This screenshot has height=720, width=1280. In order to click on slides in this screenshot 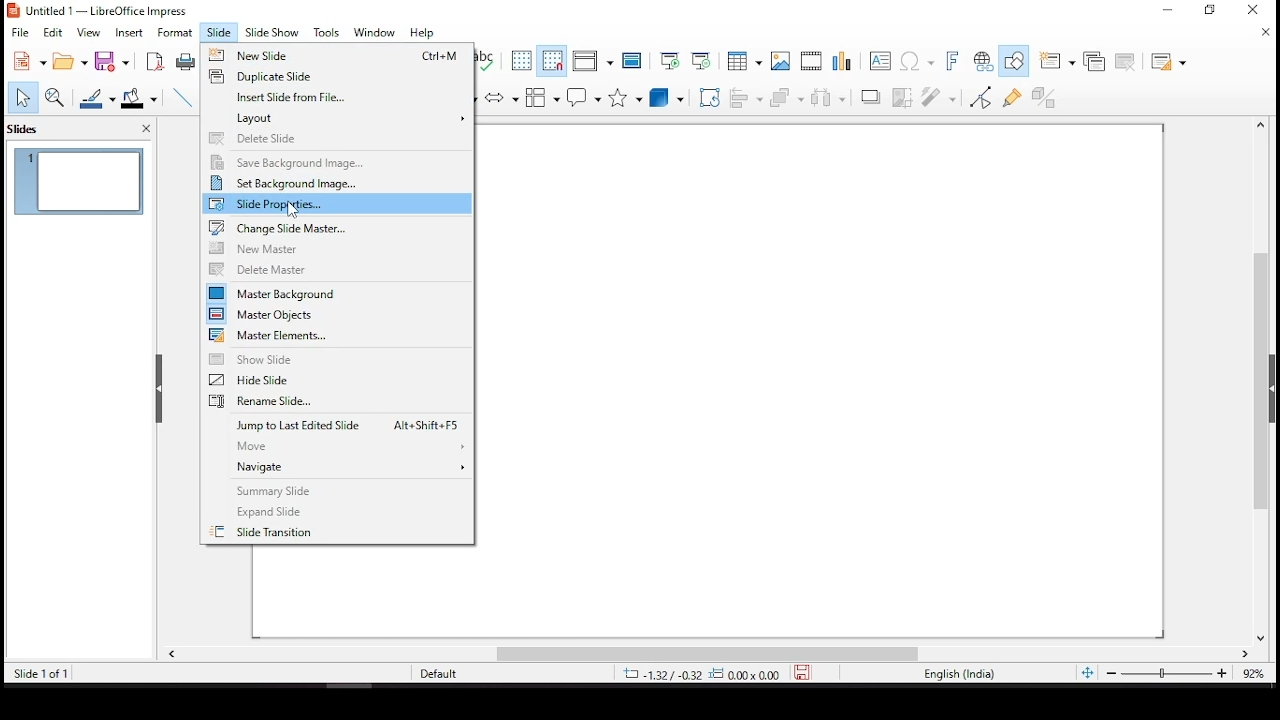, I will do `click(27, 130)`.